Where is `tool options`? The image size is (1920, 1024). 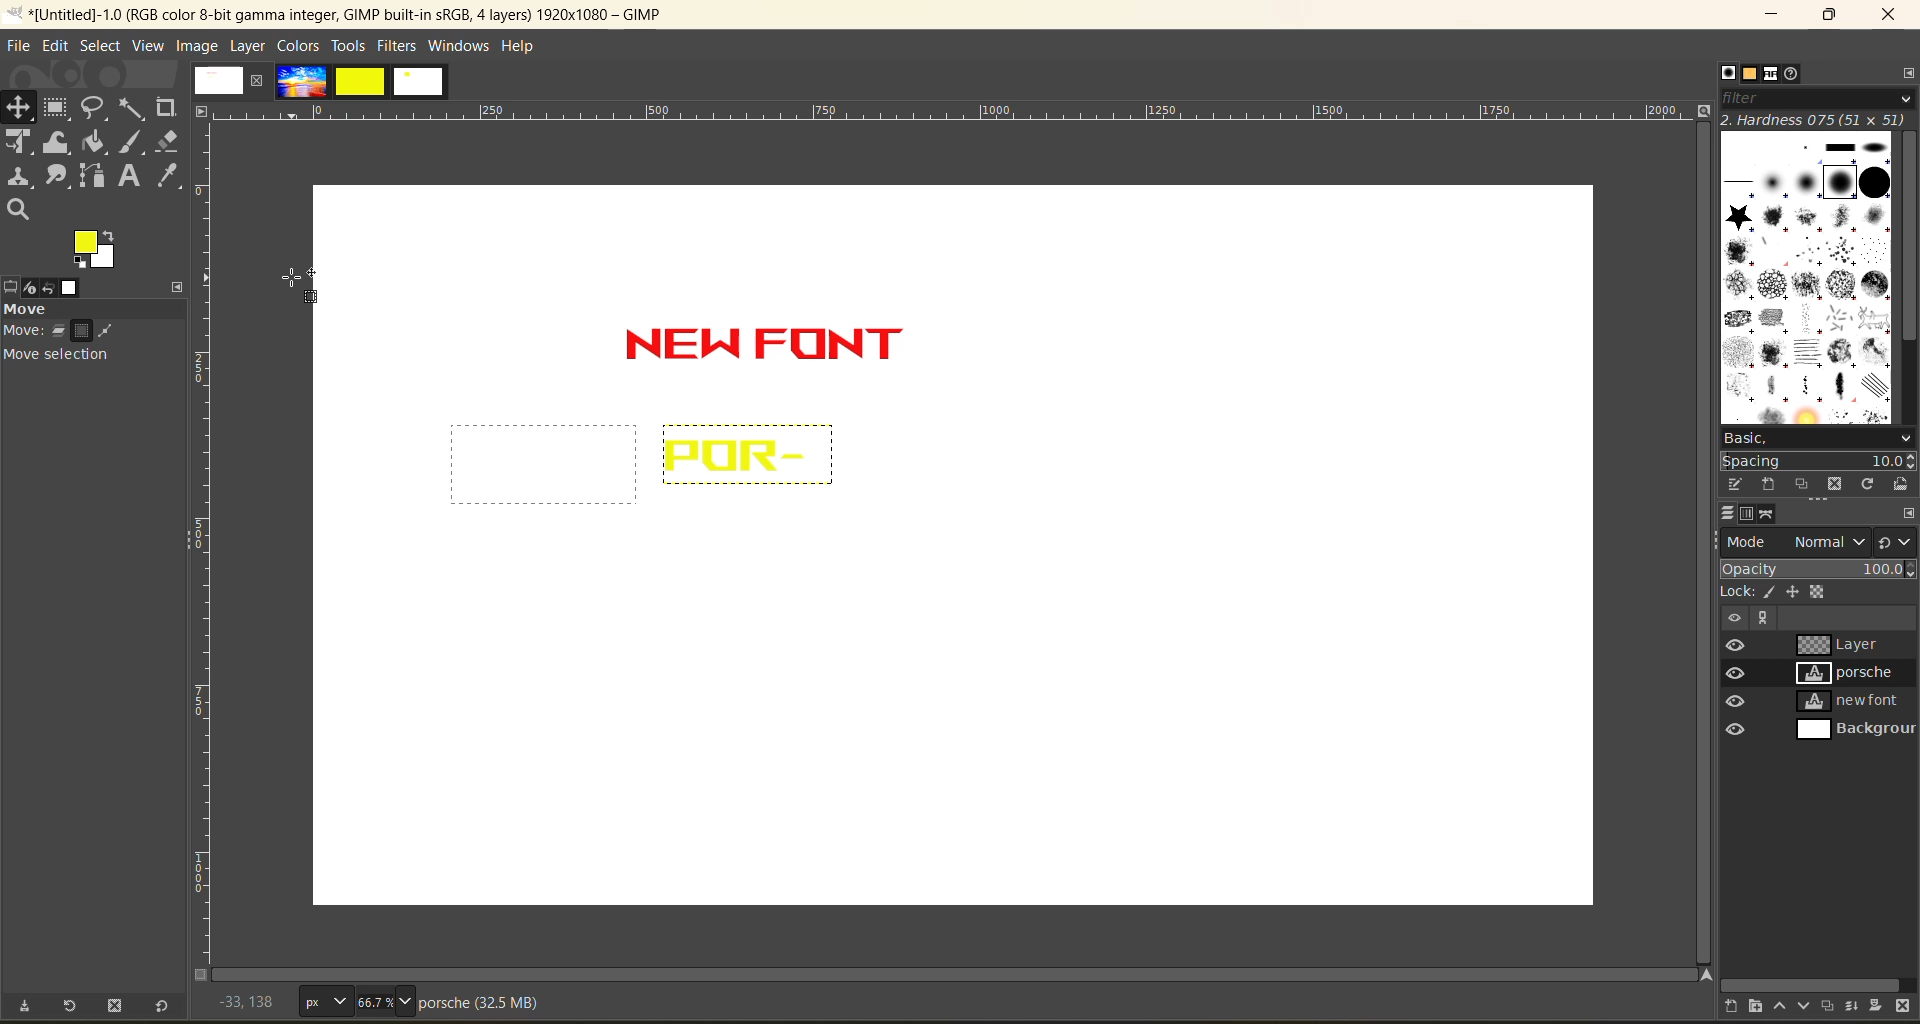 tool options is located at coordinates (12, 287).